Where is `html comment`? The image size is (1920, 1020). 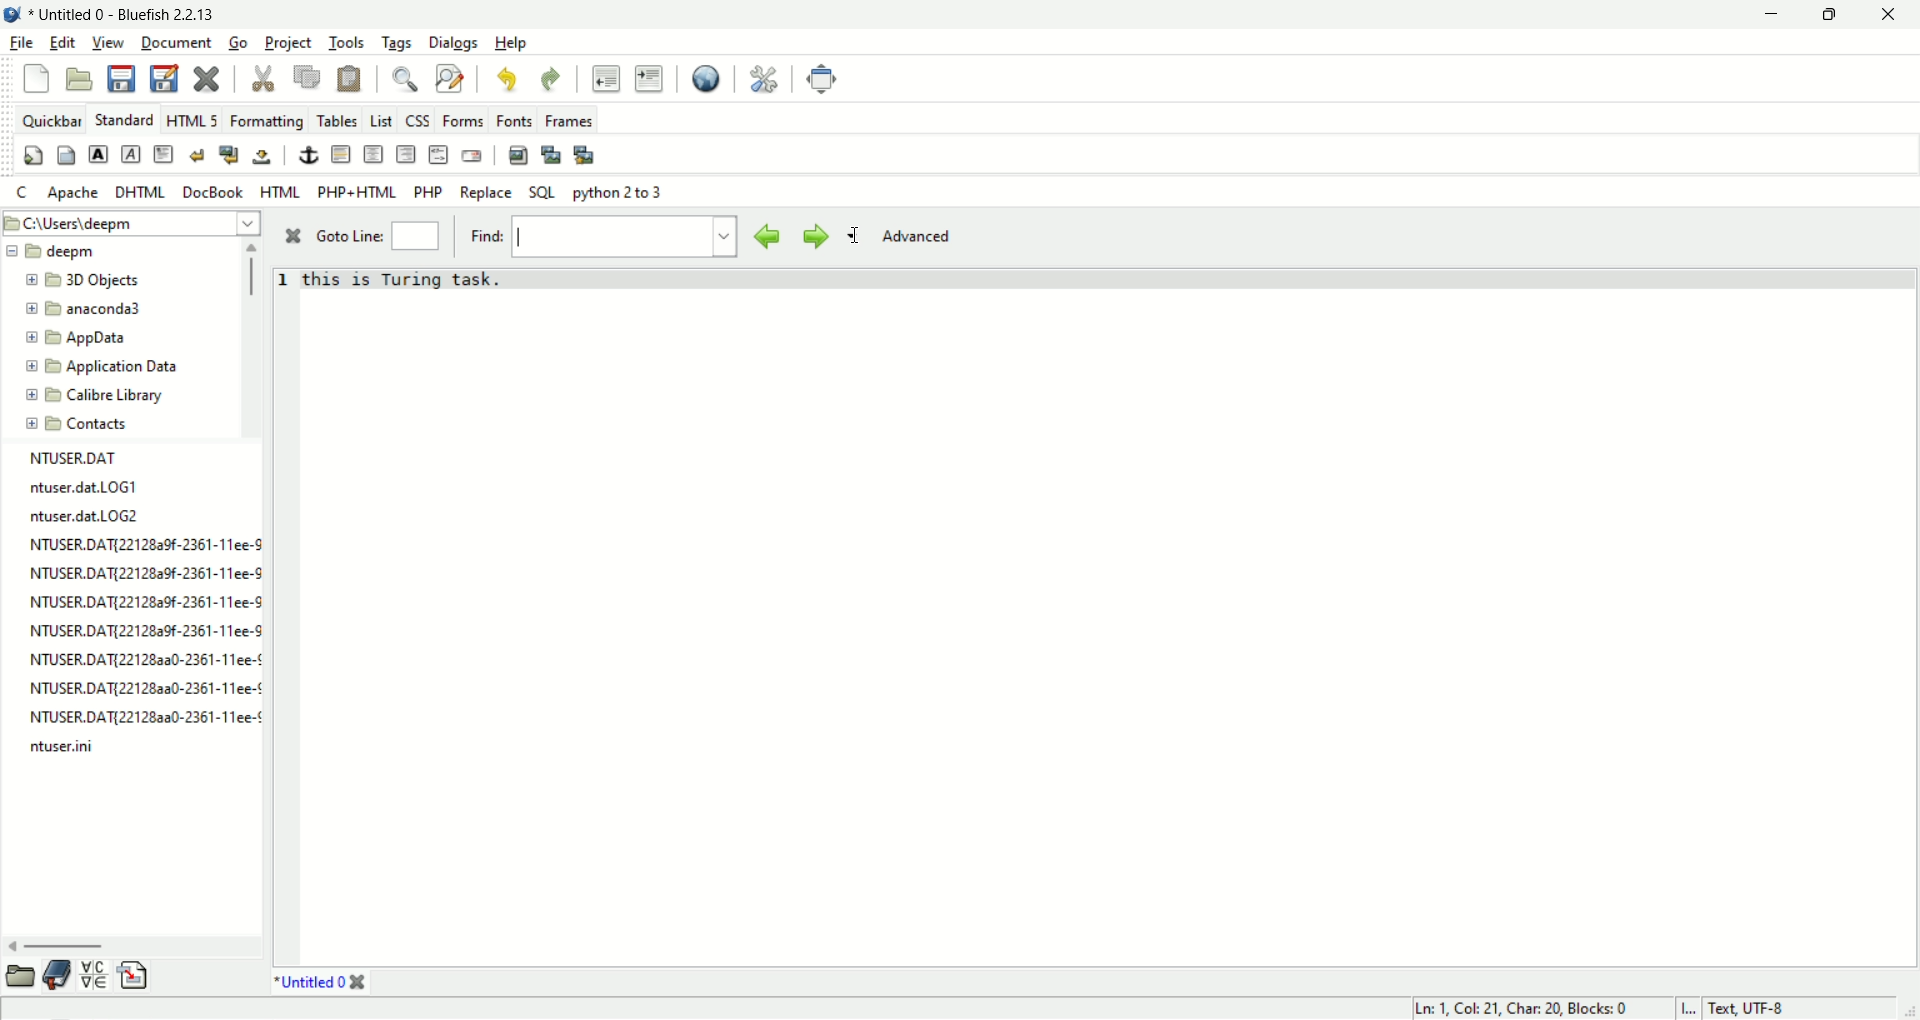
html comment is located at coordinates (439, 154).